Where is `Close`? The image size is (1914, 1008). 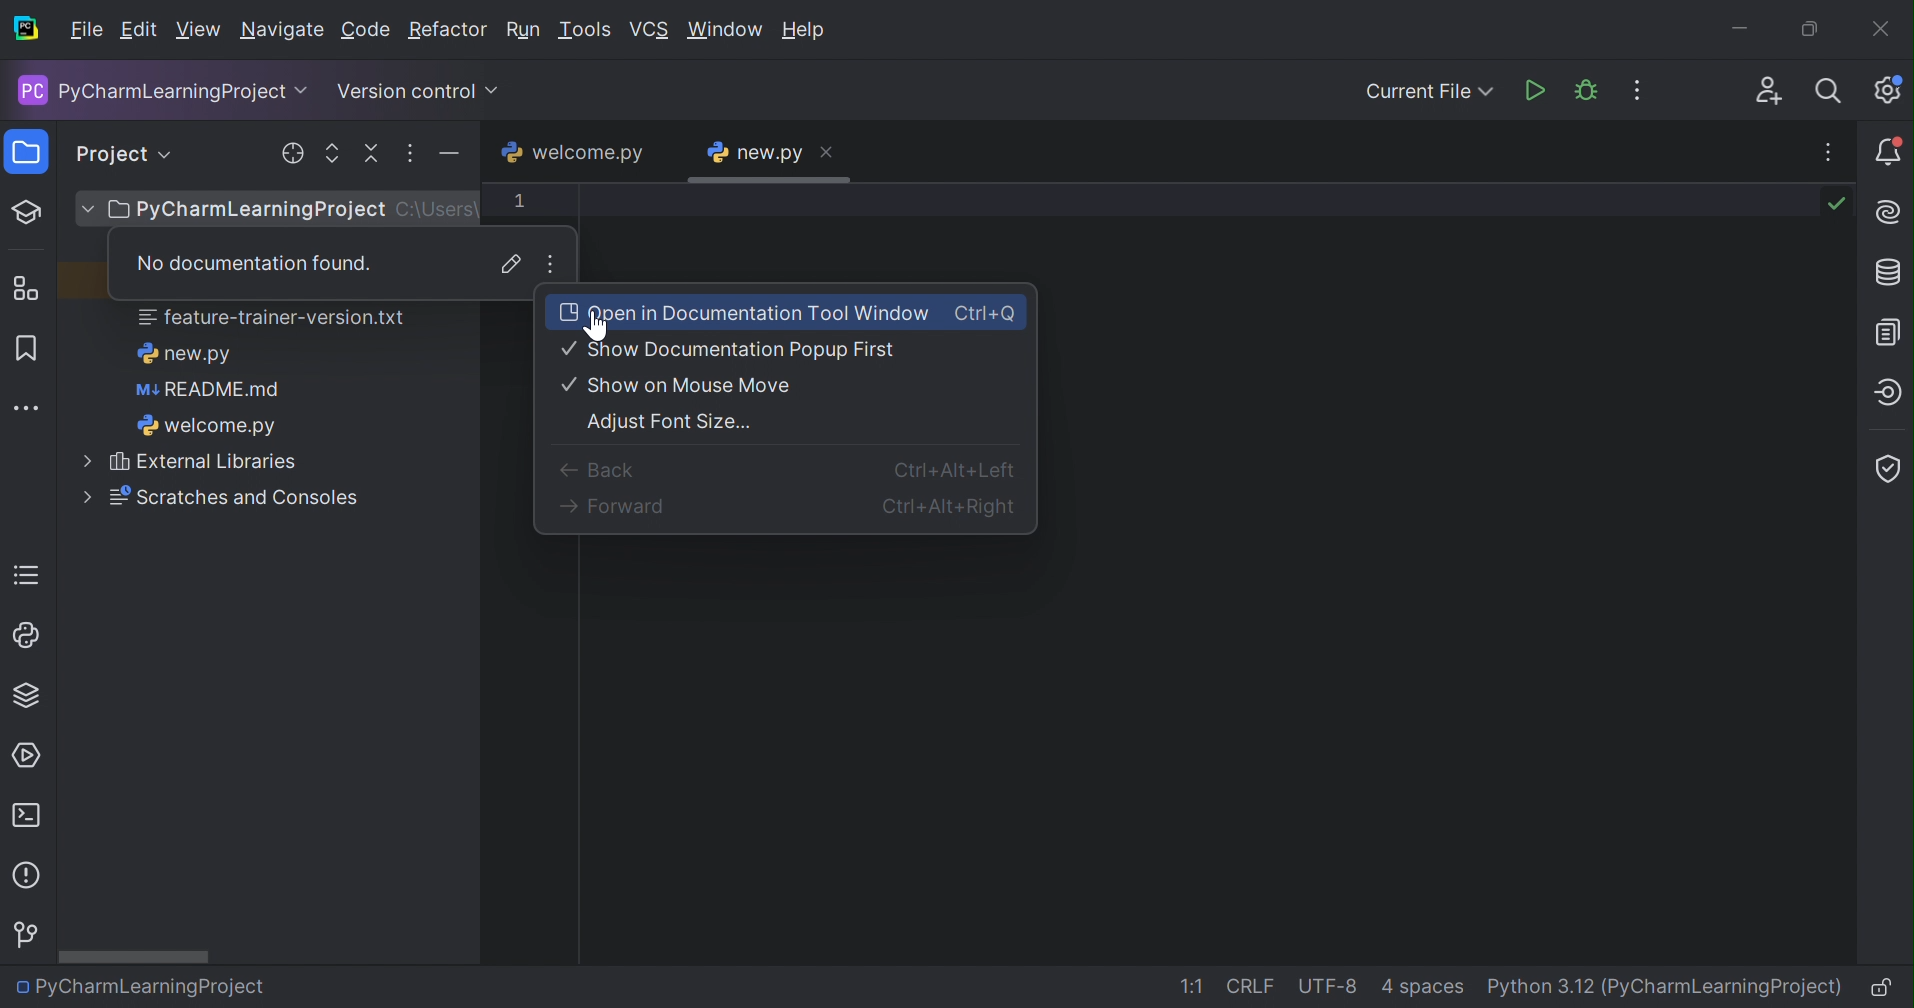 Close is located at coordinates (1883, 30).